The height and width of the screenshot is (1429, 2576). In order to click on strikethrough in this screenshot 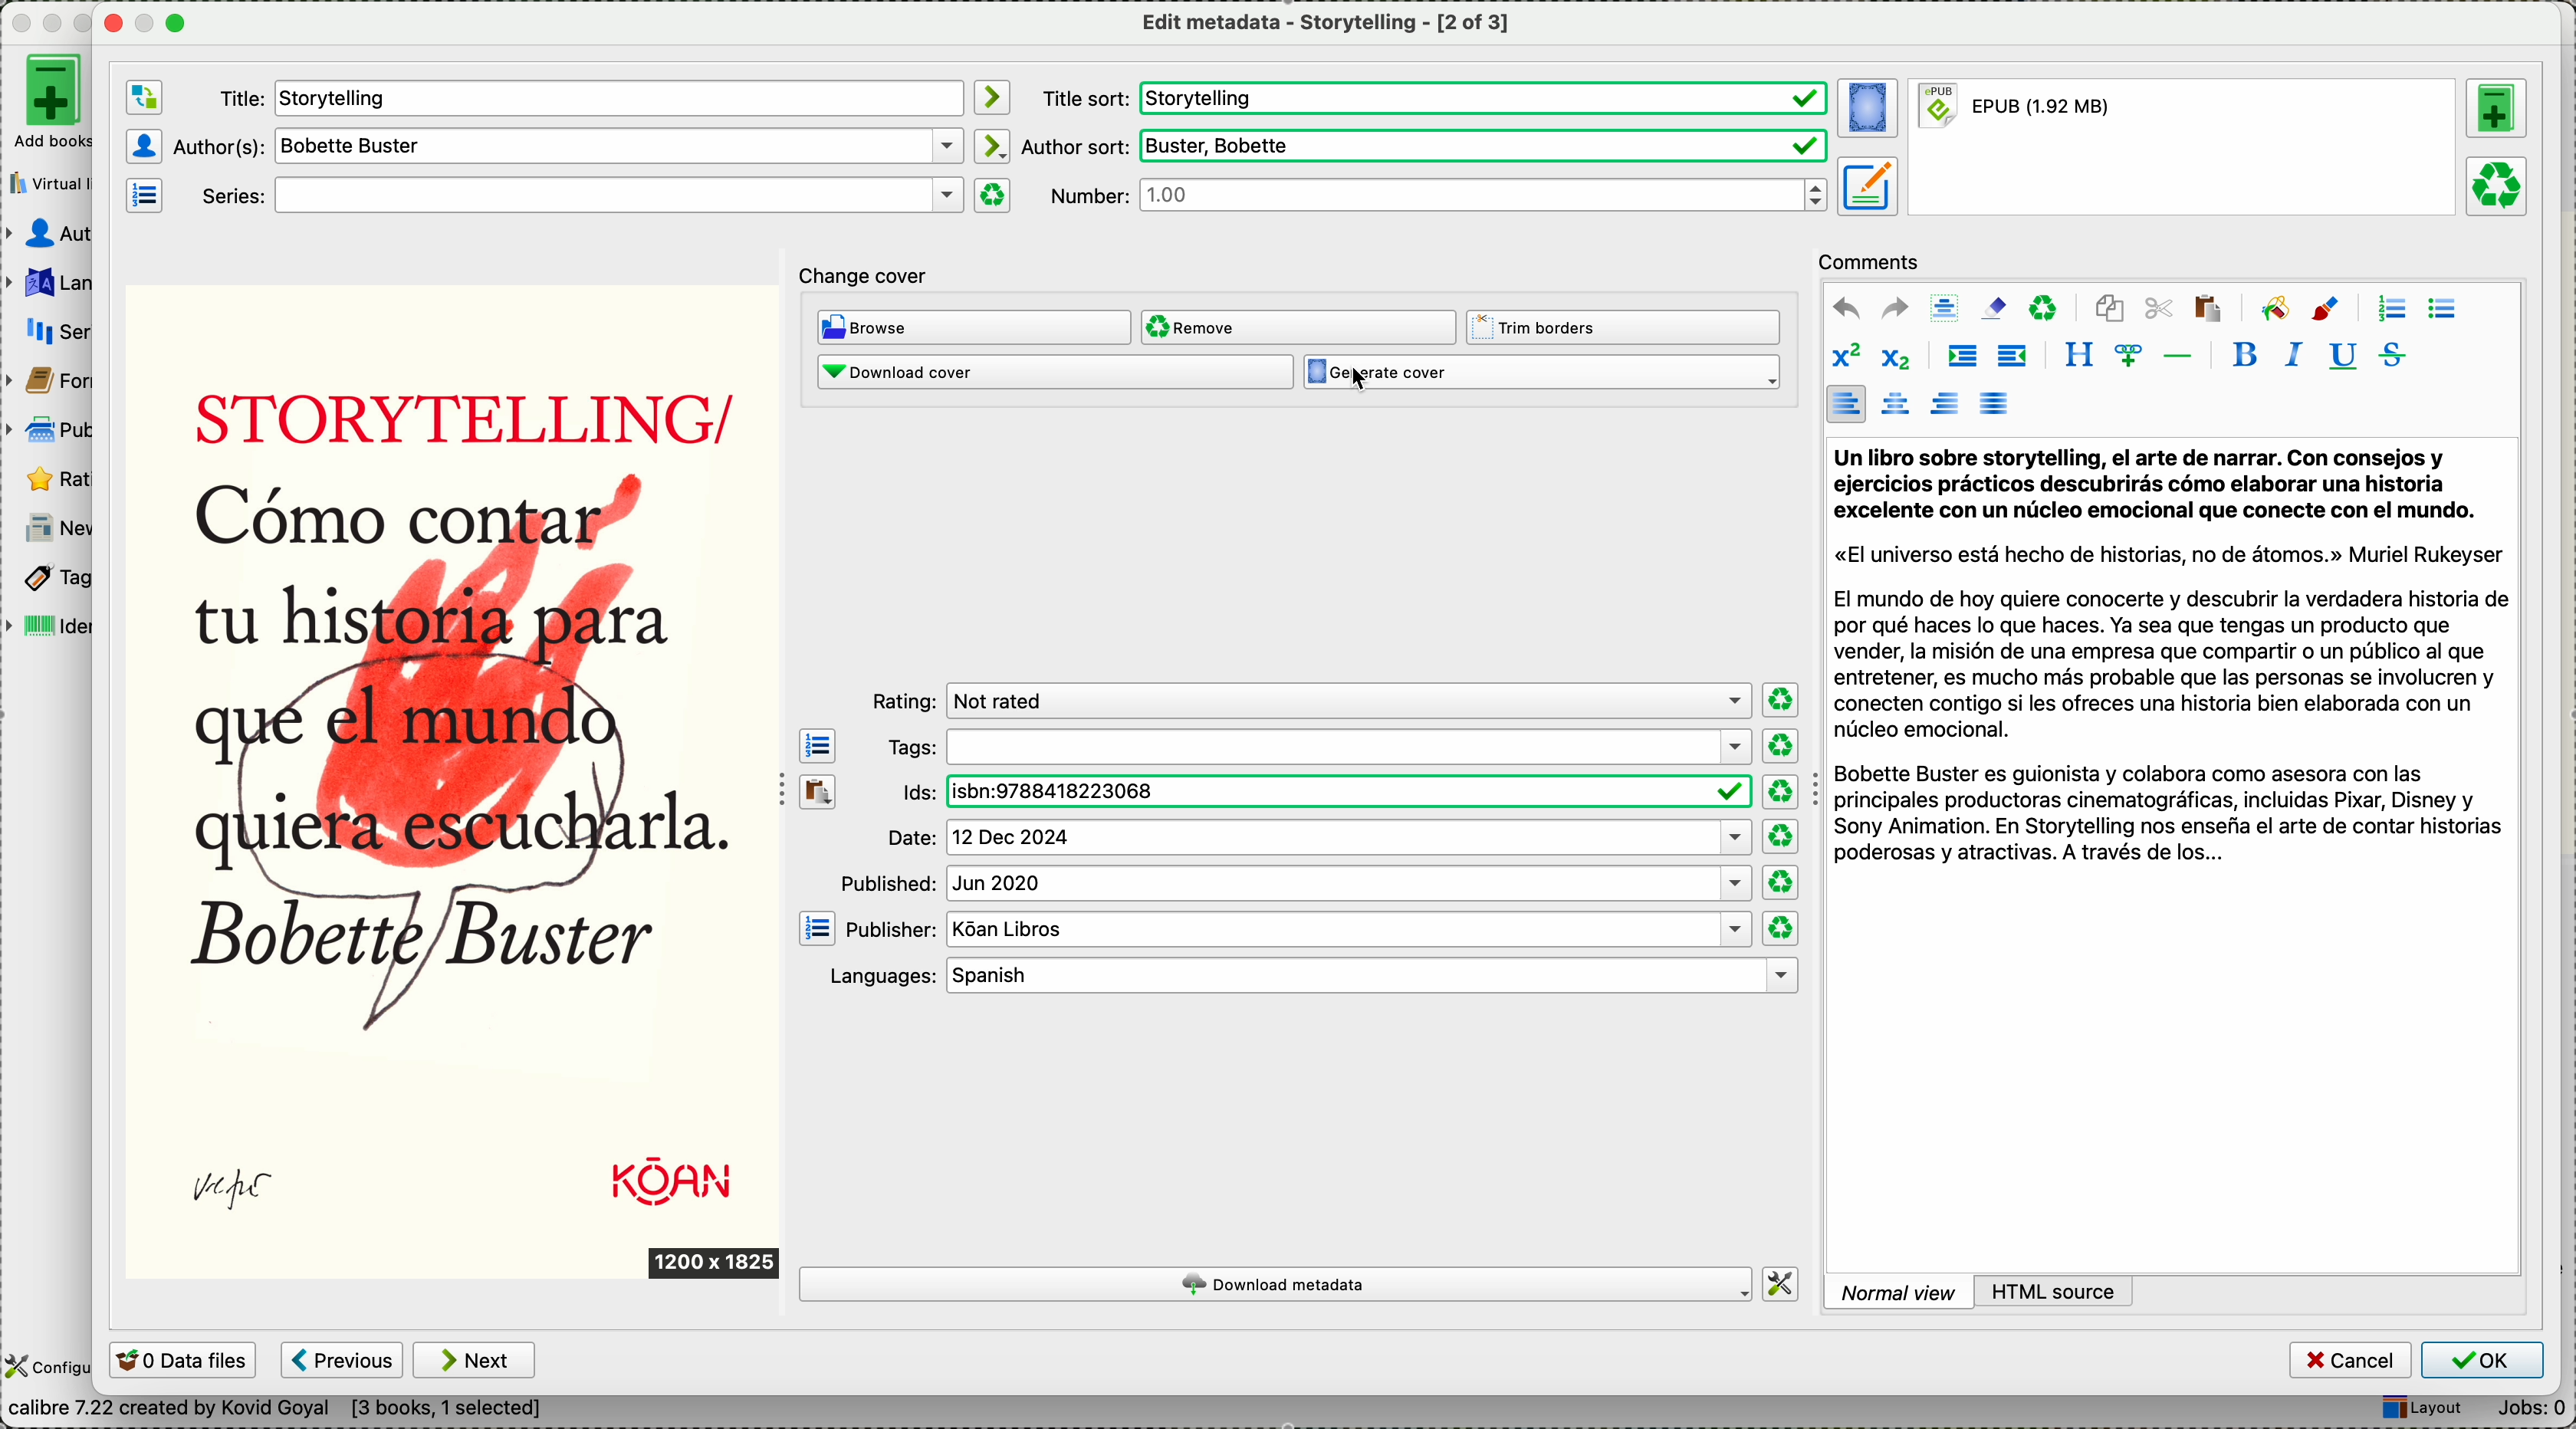, I will do `click(2387, 356)`.